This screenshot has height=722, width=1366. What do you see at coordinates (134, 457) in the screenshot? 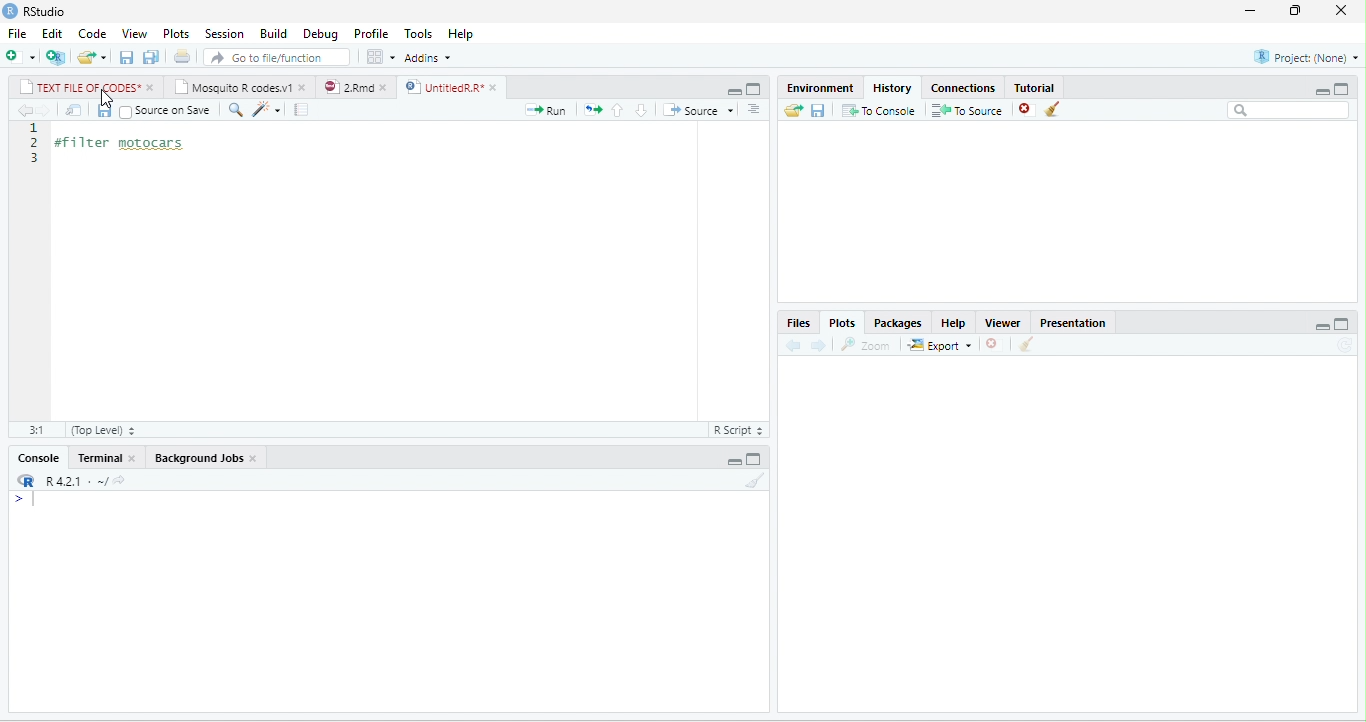
I see `close` at bounding box center [134, 457].